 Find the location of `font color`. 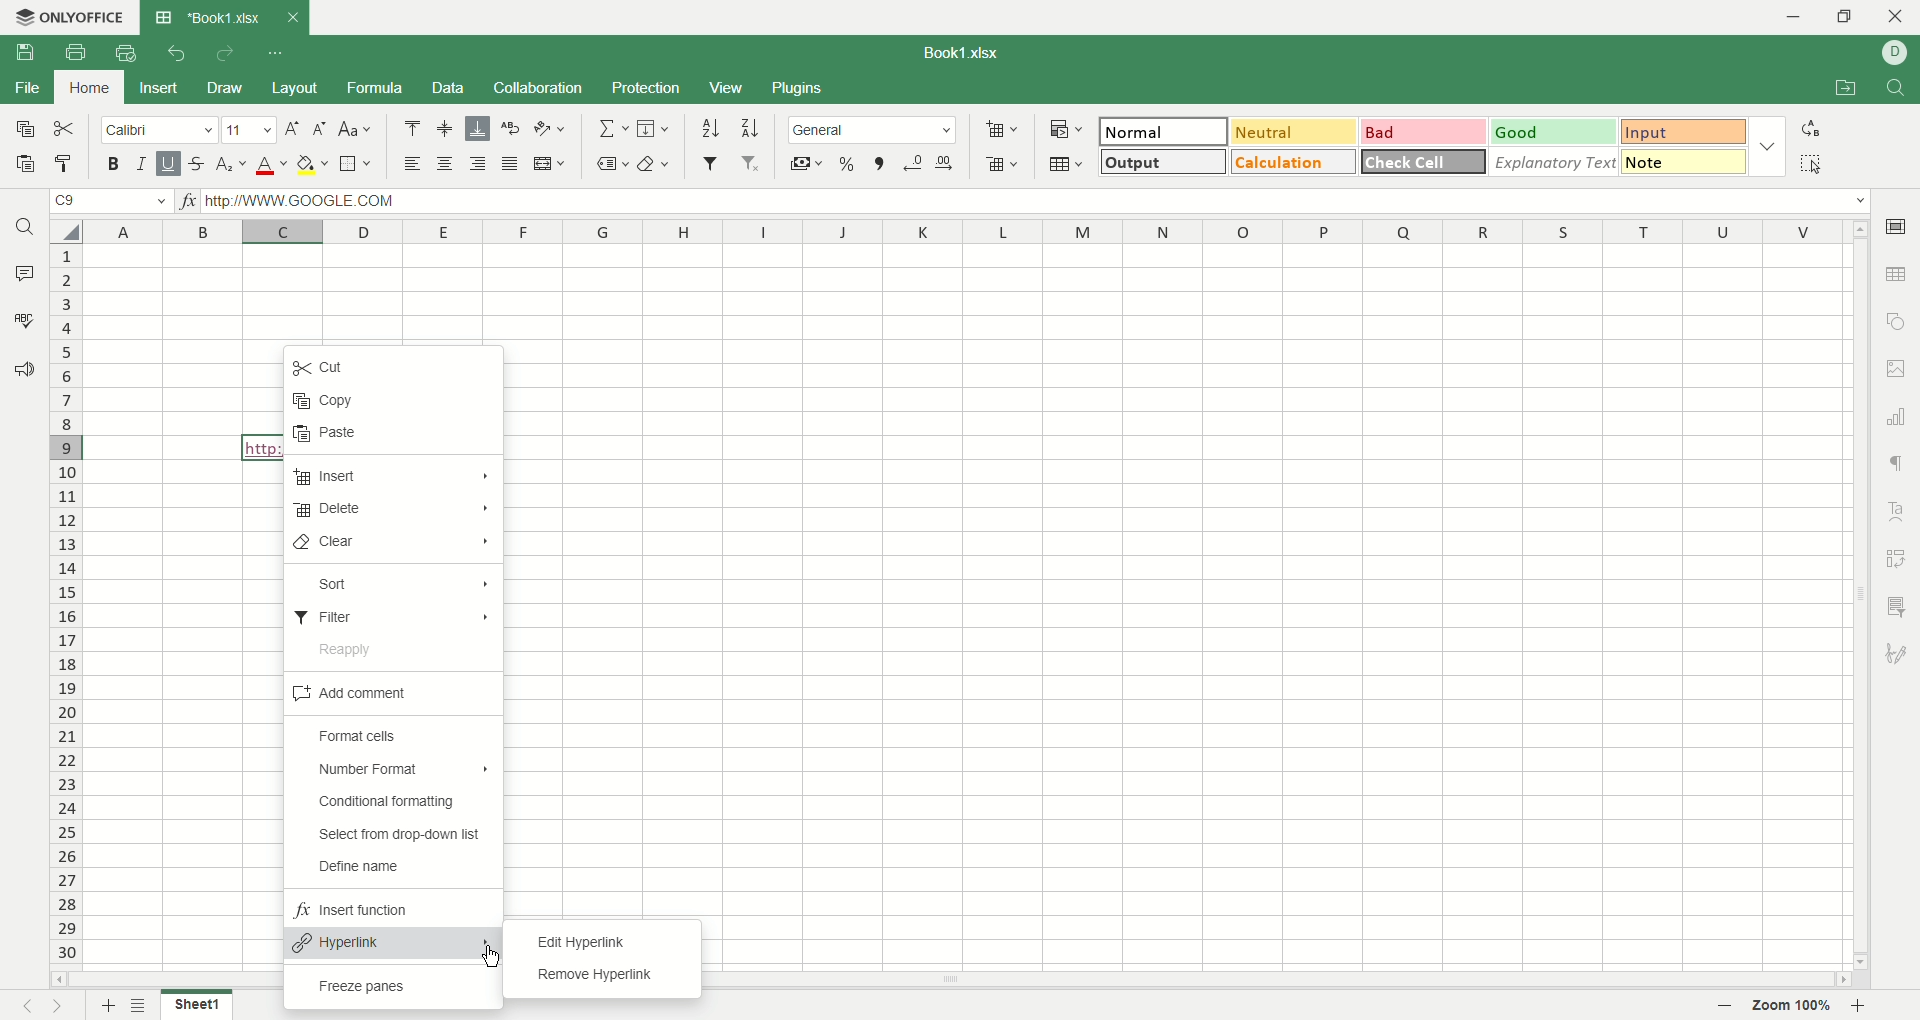

font color is located at coordinates (274, 164).